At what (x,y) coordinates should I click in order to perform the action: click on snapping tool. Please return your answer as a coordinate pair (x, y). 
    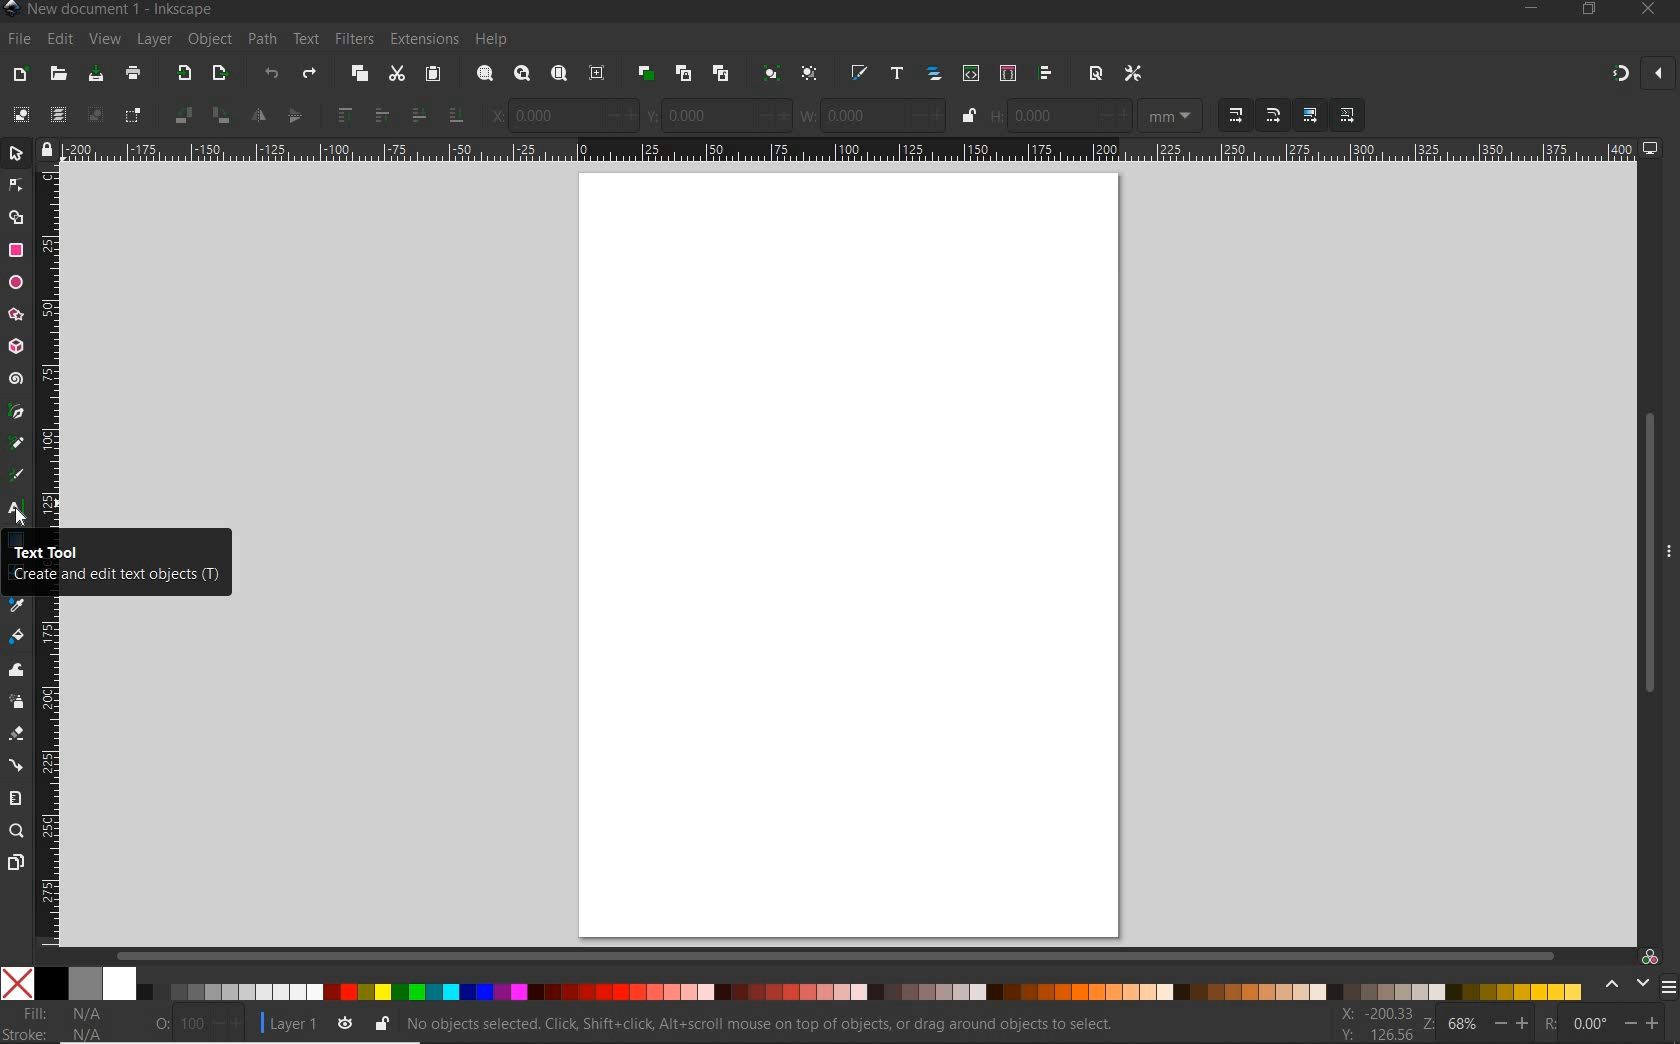
    Looking at the image, I should click on (1617, 75).